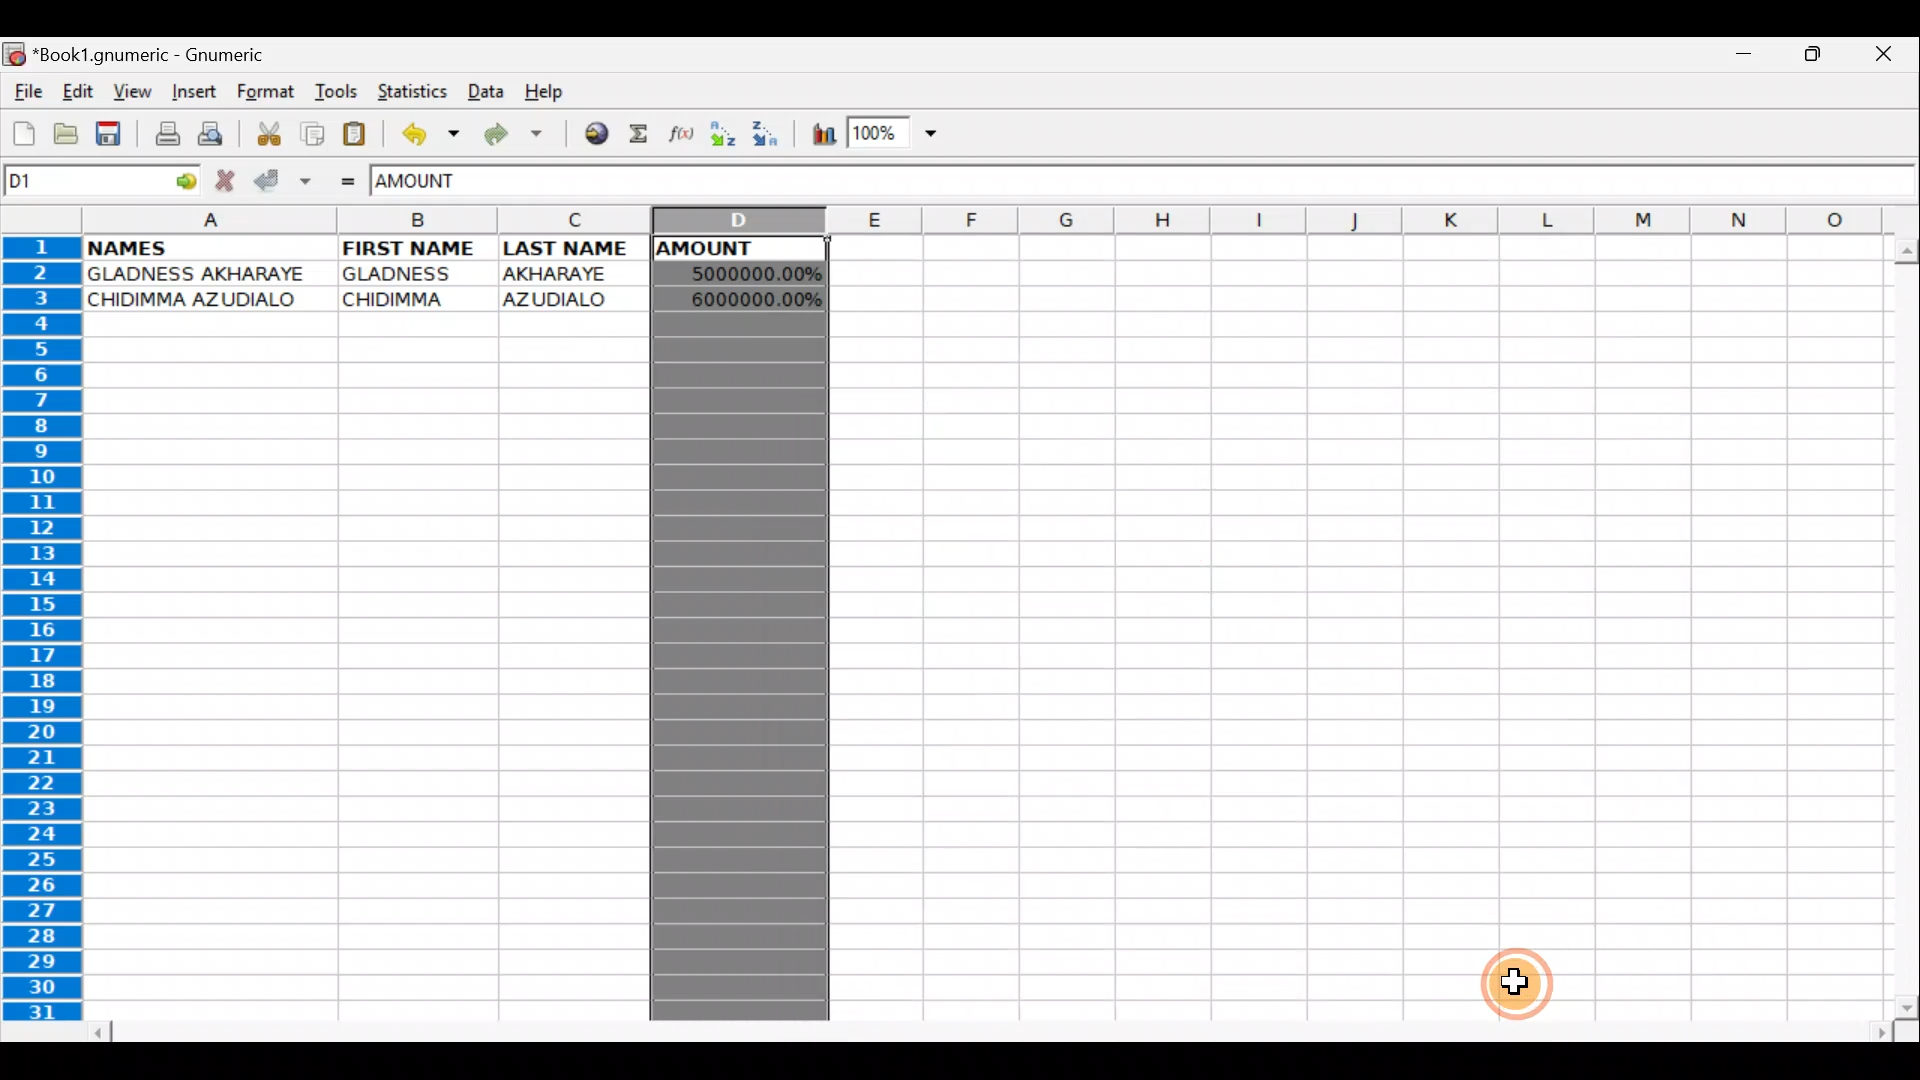 The image size is (1920, 1080). What do you see at coordinates (983, 1028) in the screenshot?
I see `Scroll bar` at bounding box center [983, 1028].